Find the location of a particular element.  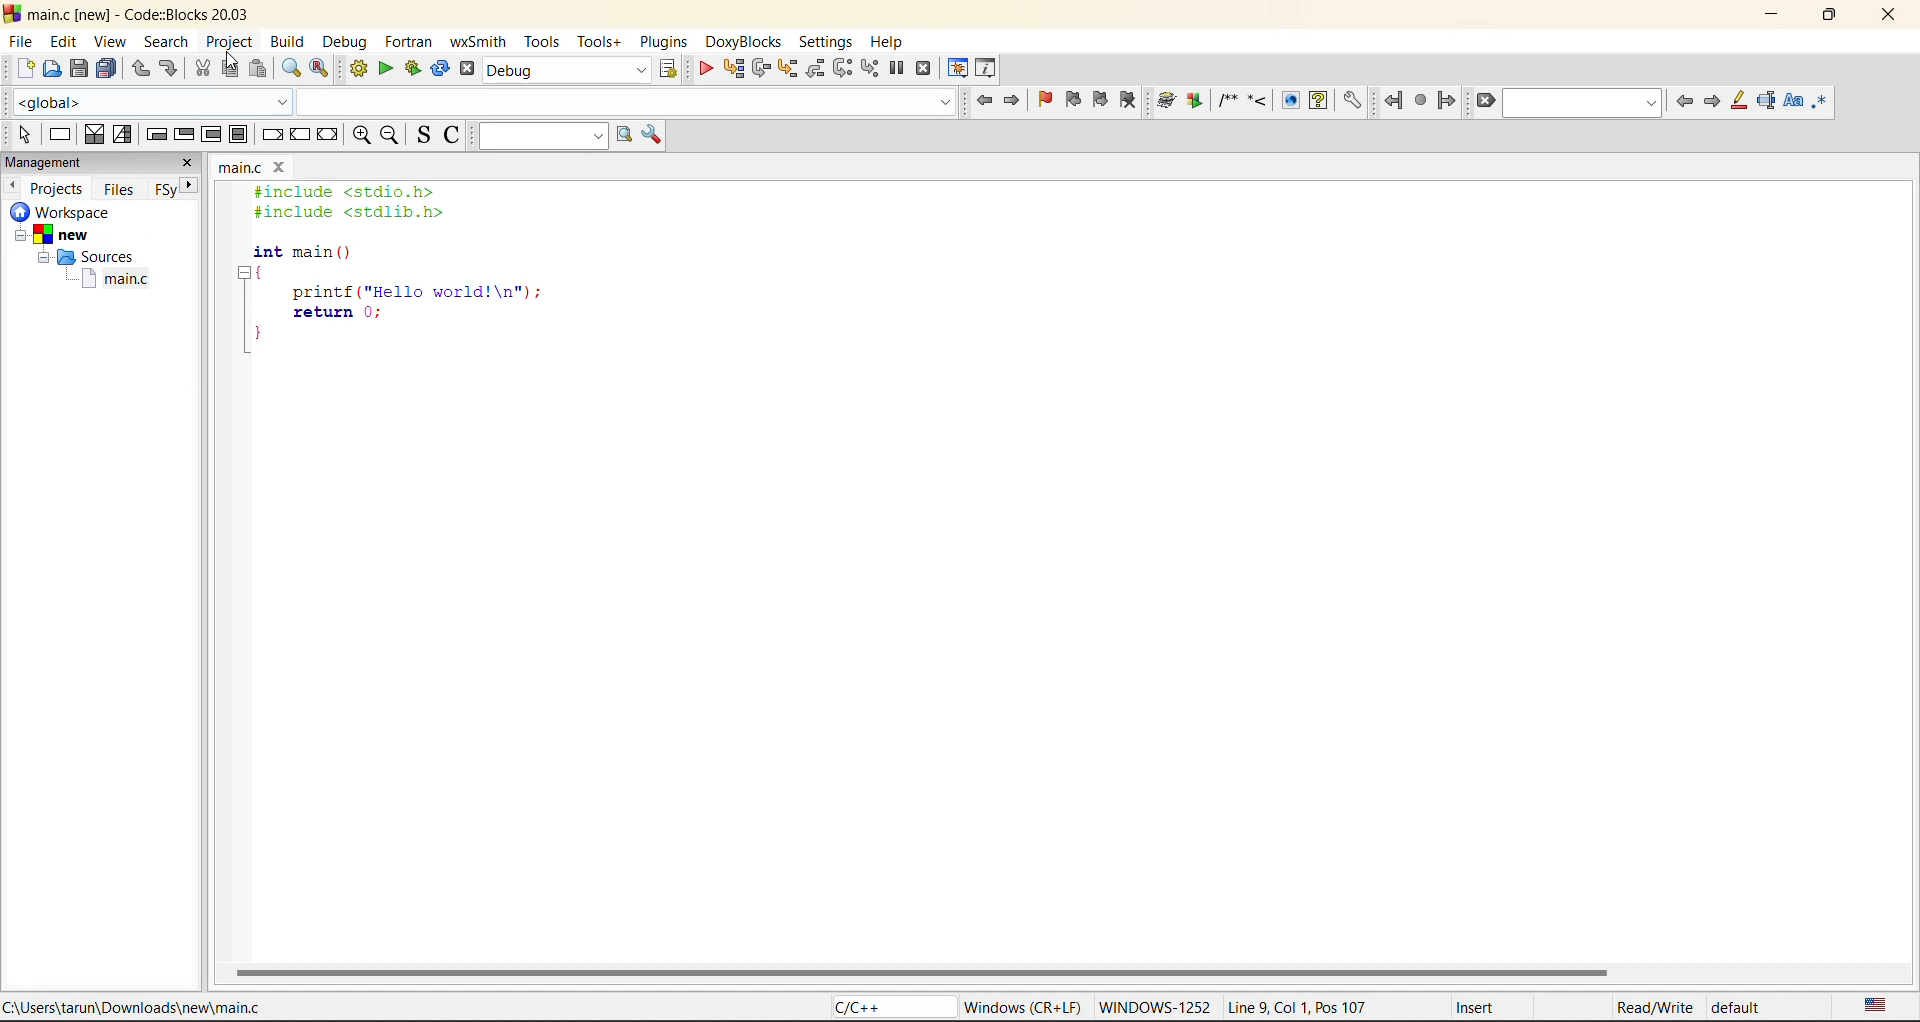

build and run is located at coordinates (411, 70).